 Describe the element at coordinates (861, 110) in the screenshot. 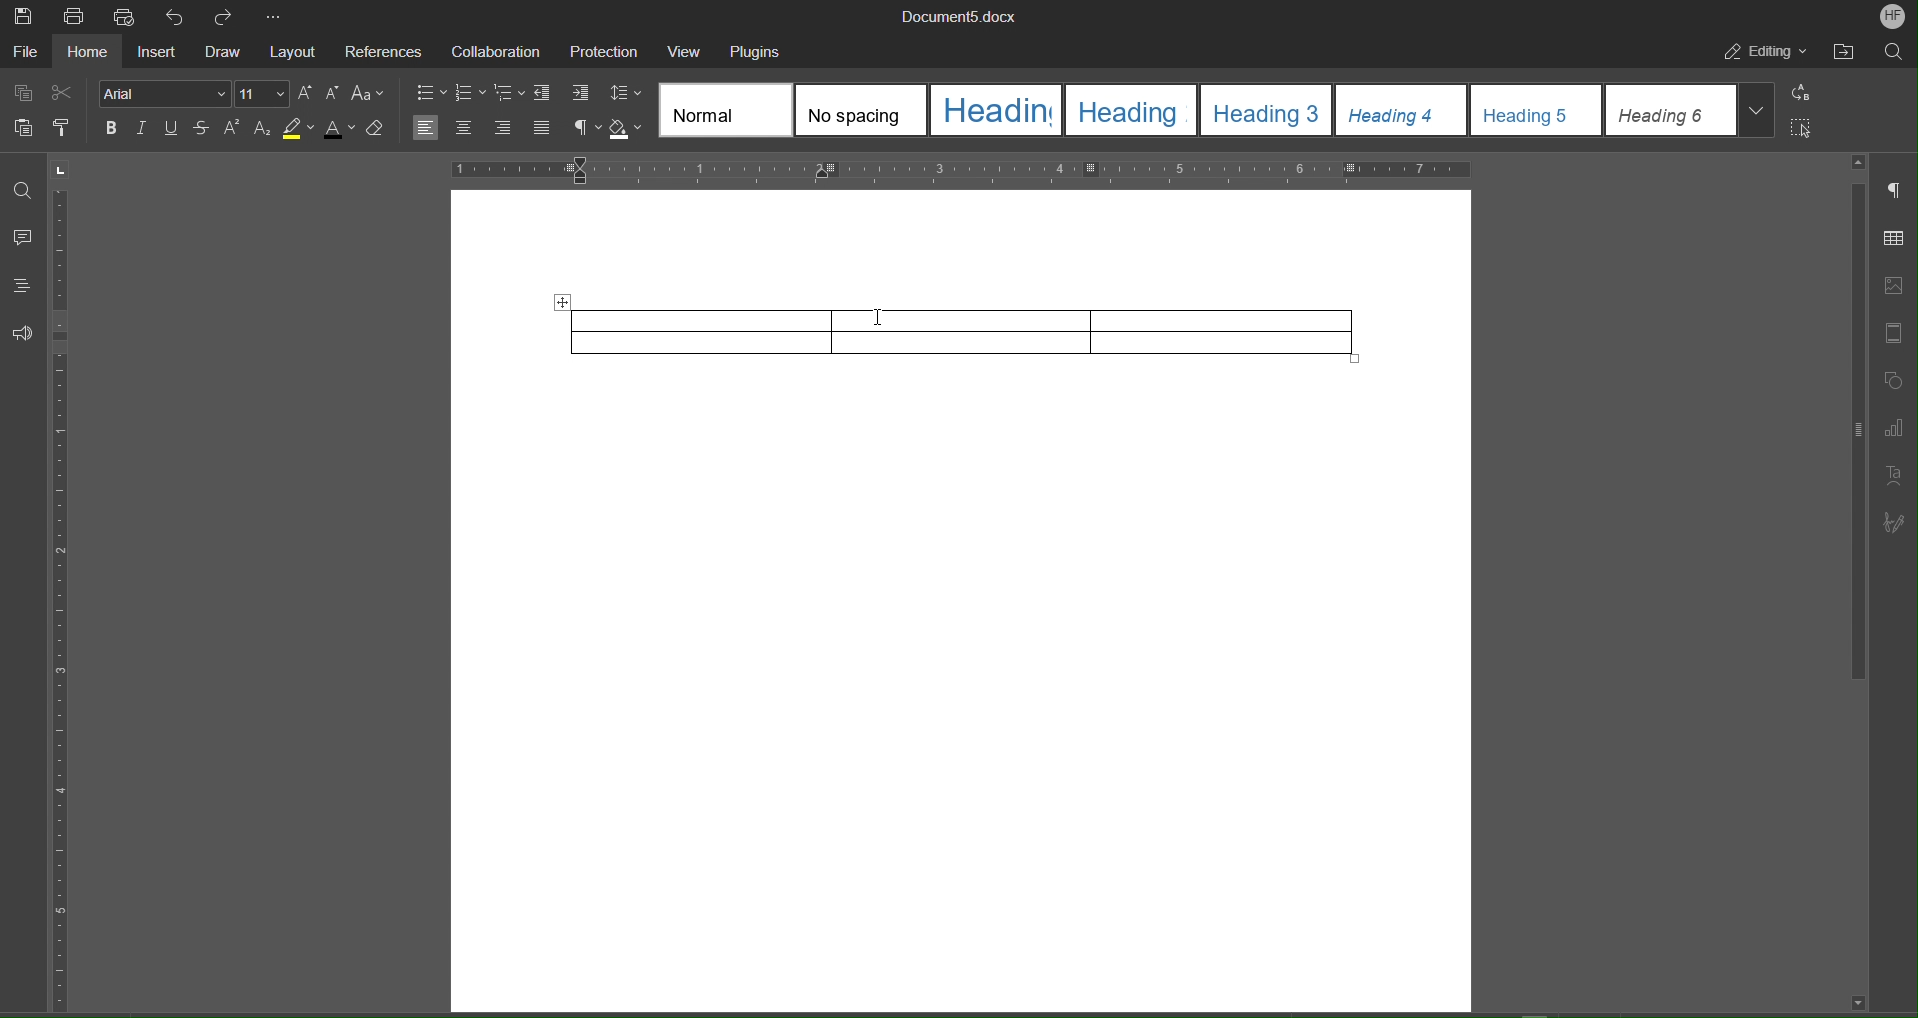

I see `No spacing` at that location.